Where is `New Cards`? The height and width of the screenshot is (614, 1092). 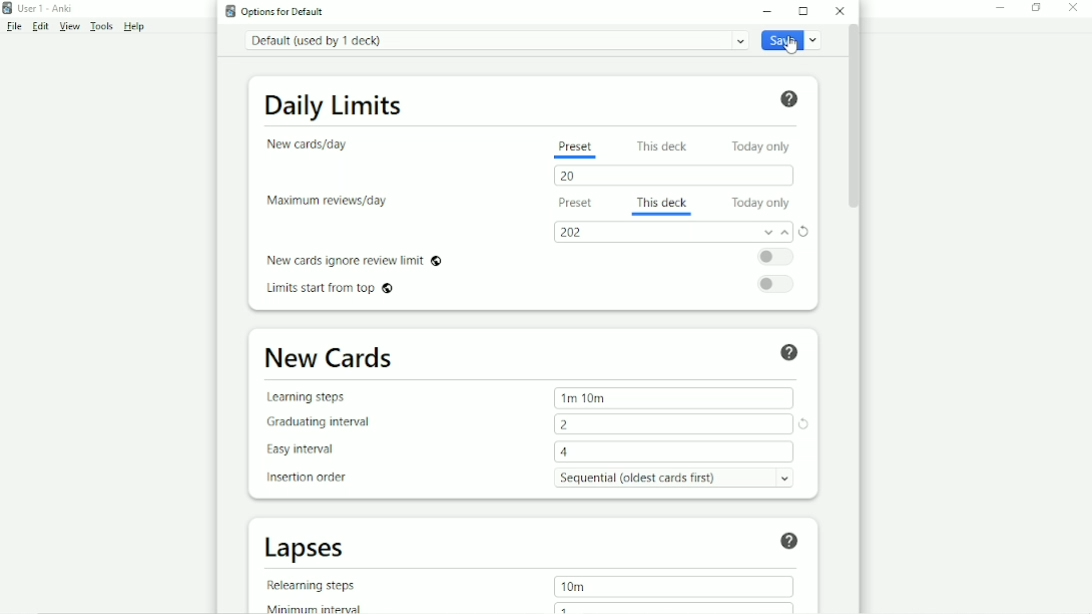
New Cards is located at coordinates (330, 358).